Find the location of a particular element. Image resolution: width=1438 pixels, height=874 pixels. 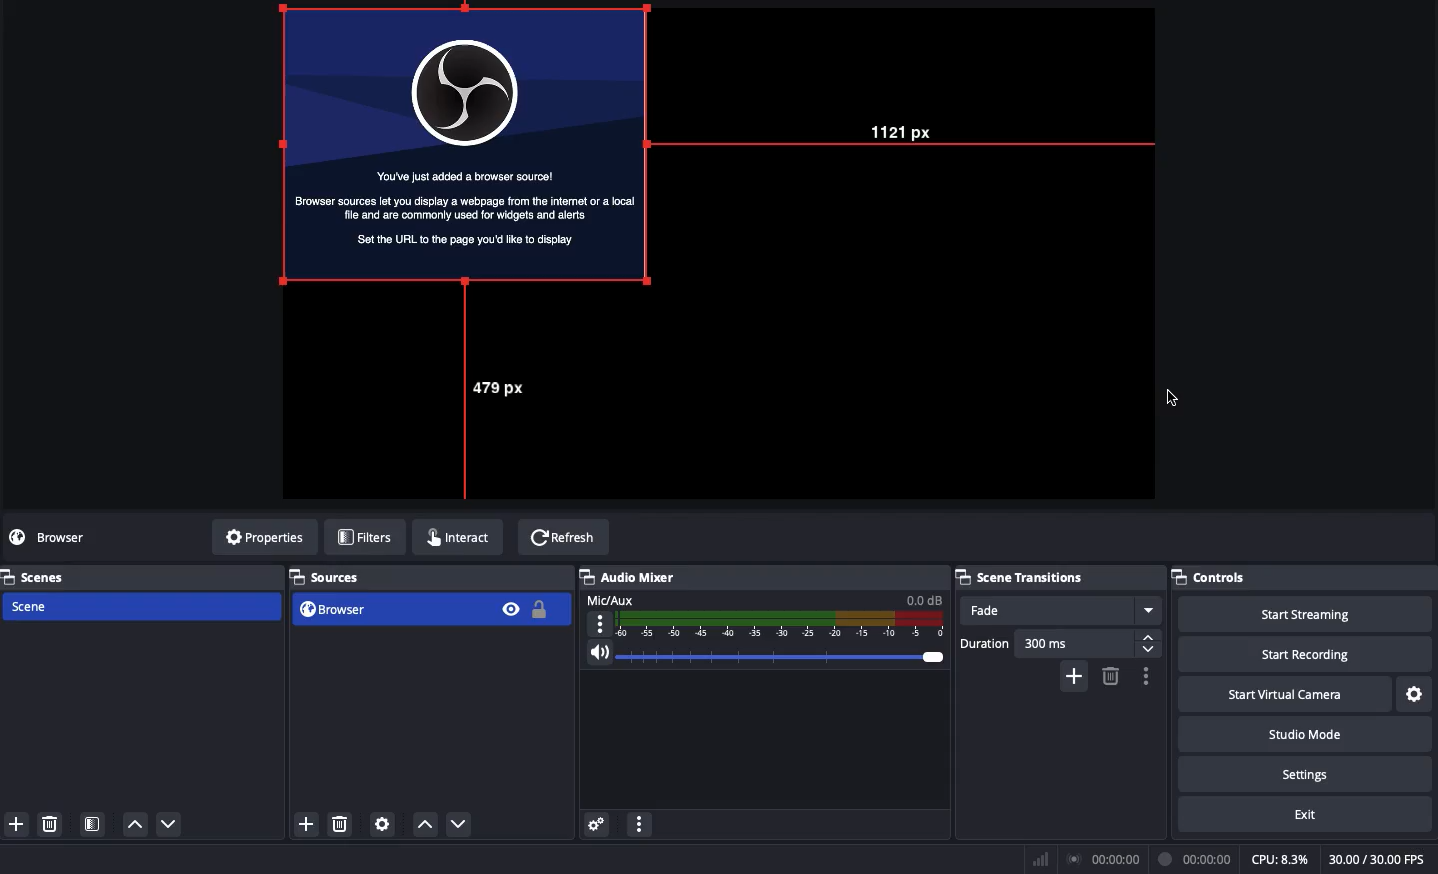

Source preference is located at coordinates (383, 823).